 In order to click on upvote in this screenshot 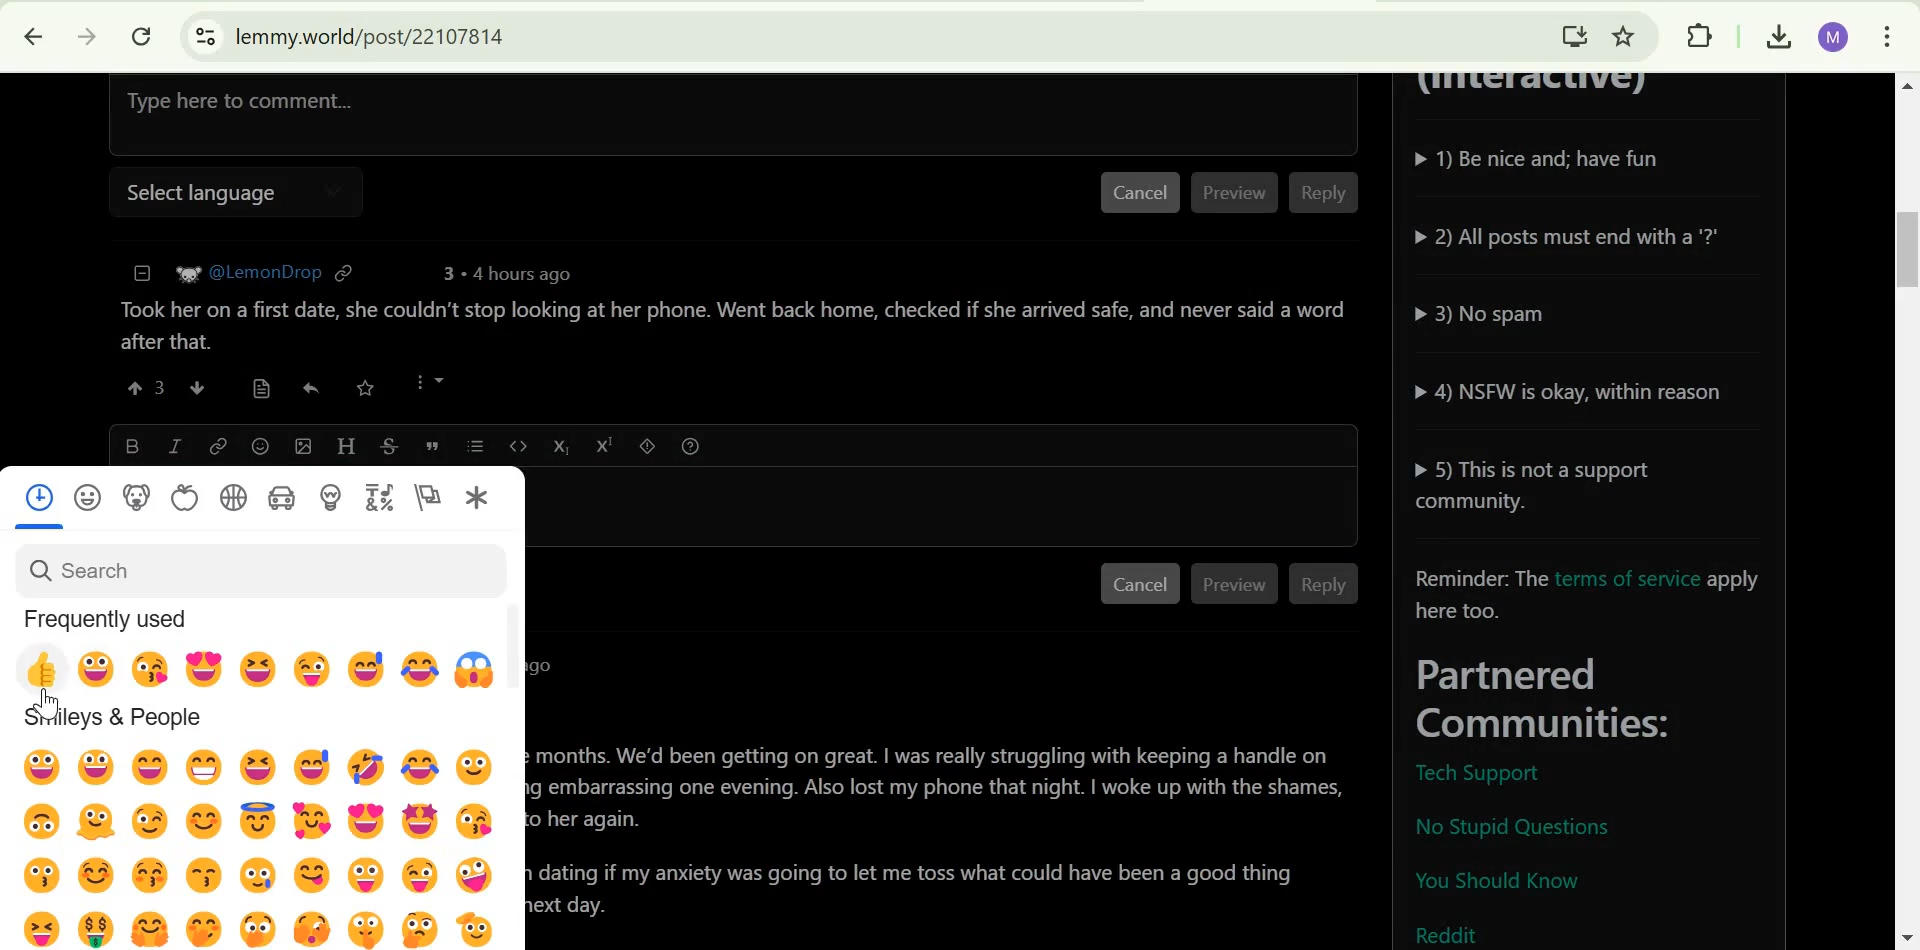, I will do `click(148, 387)`.